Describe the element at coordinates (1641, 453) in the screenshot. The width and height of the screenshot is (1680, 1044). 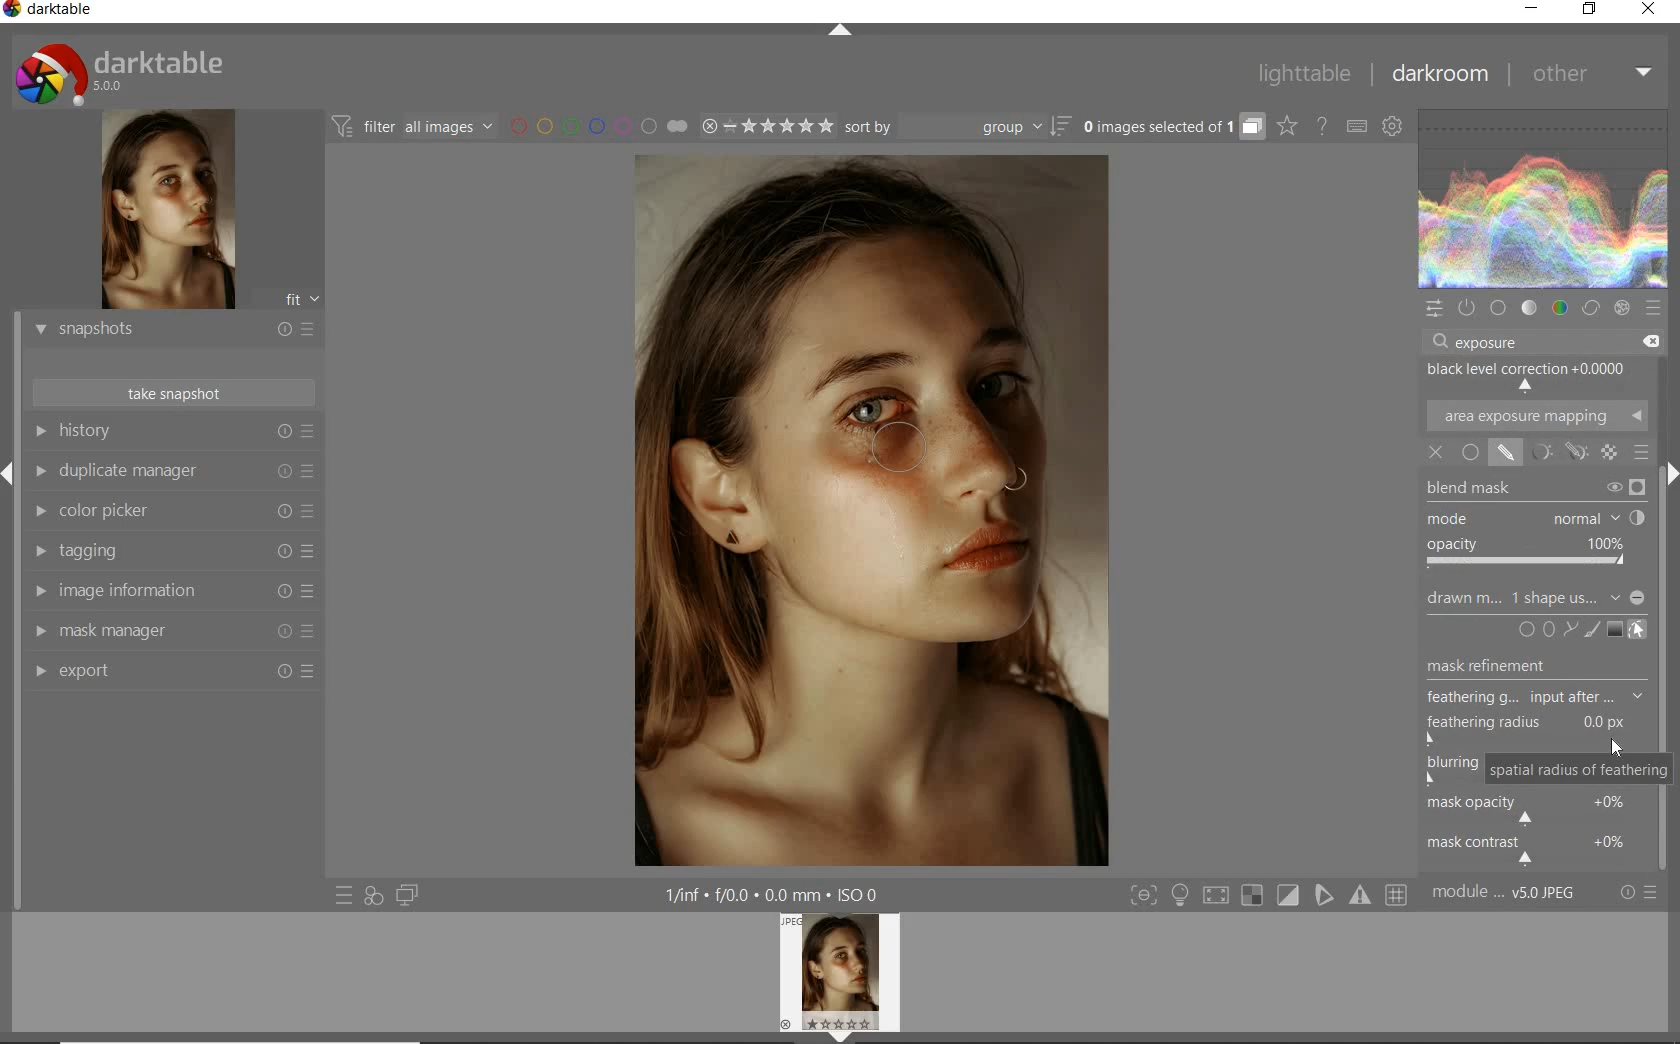
I see `BLENDING OPTIONS` at that location.